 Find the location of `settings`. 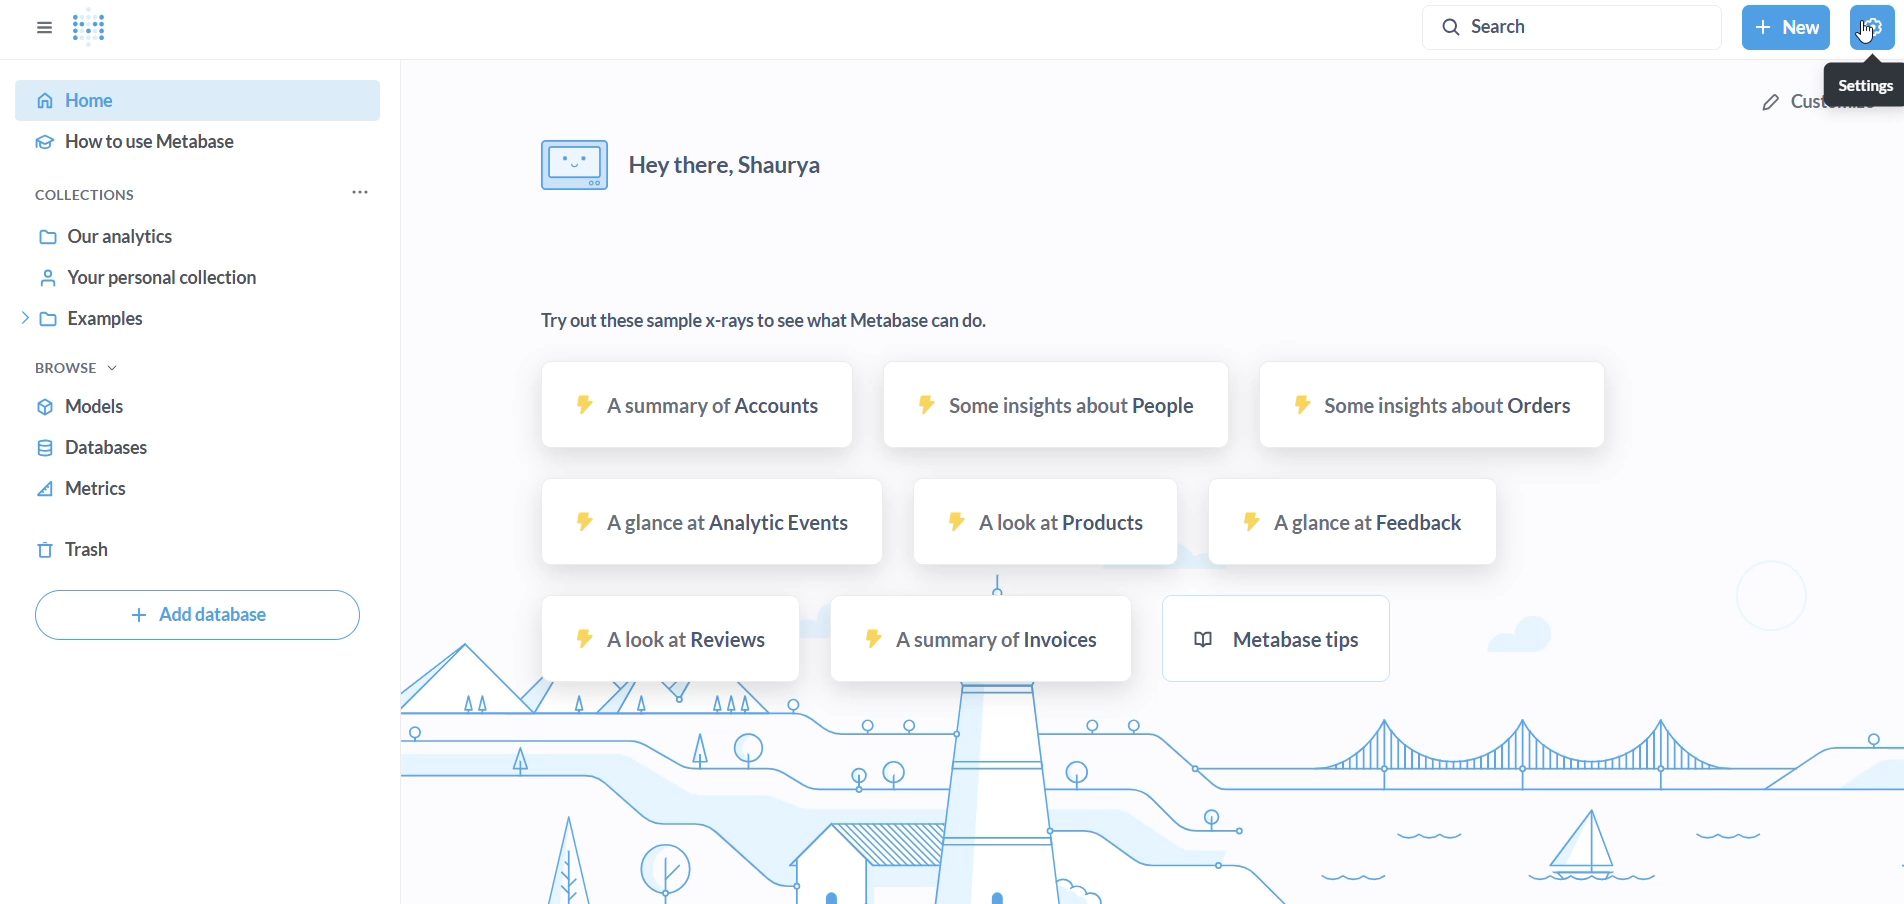

settings is located at coordinates (1875, 27).